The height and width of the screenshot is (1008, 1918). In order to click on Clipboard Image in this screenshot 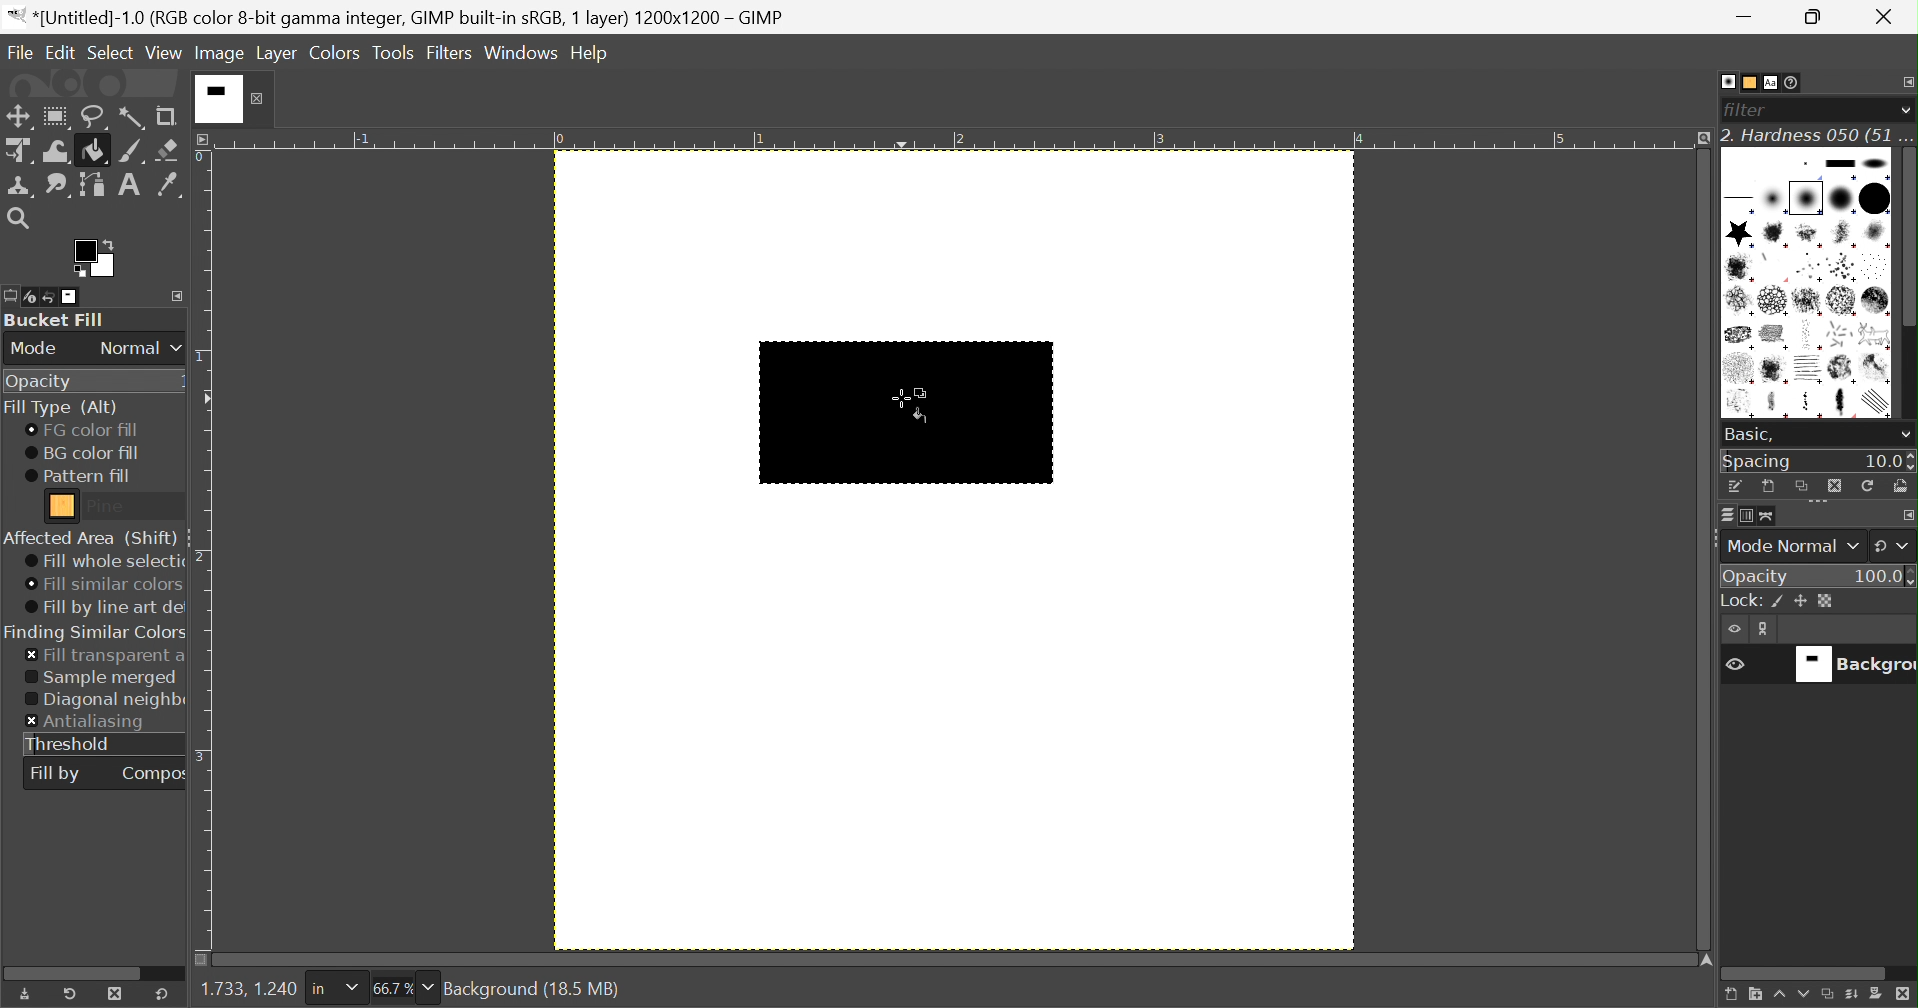, I will do `click(1743, 165)`.